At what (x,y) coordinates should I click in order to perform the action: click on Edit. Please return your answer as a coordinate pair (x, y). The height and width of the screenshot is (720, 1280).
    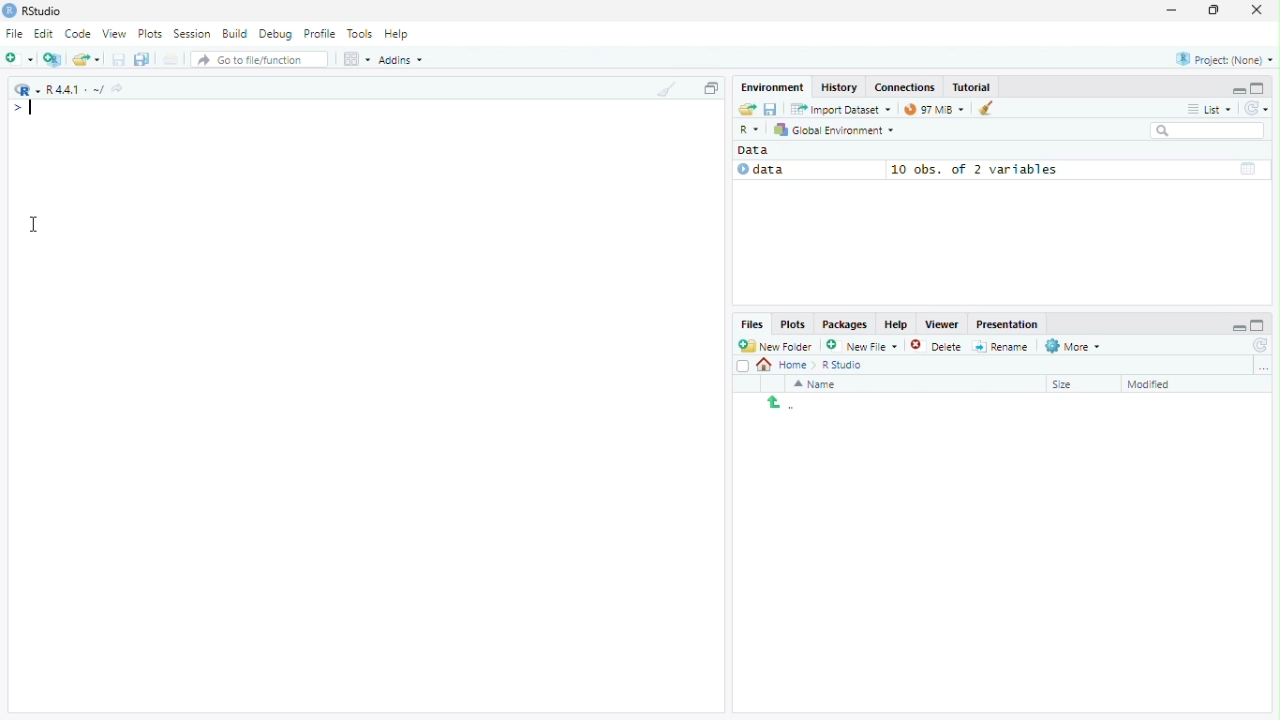
    Looking at the image, I should click on (45, 34).